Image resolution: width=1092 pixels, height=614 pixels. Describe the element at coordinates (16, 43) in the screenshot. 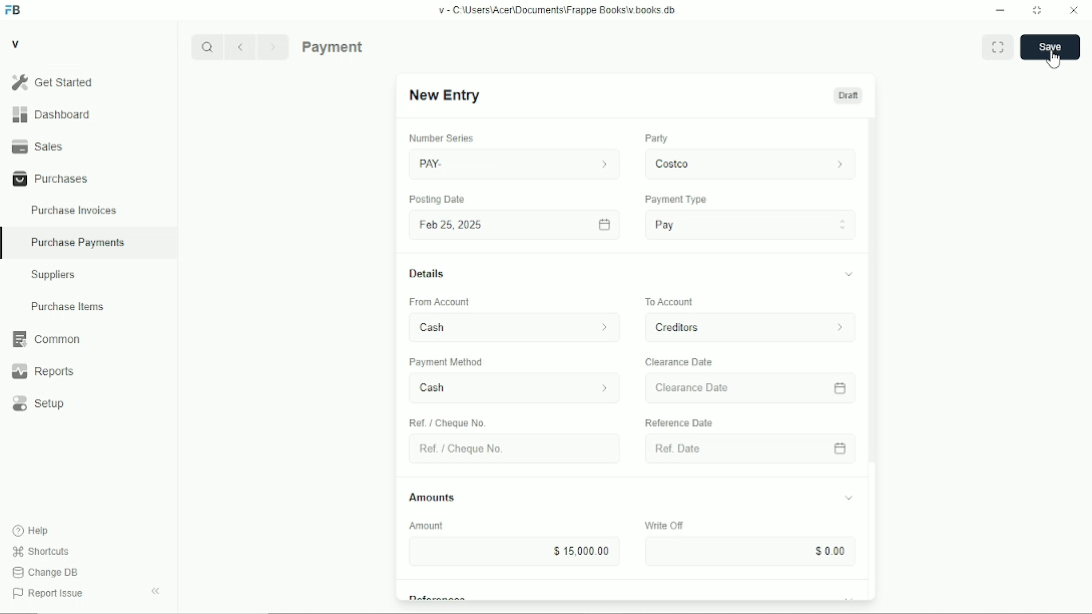

I see `V` at that location.